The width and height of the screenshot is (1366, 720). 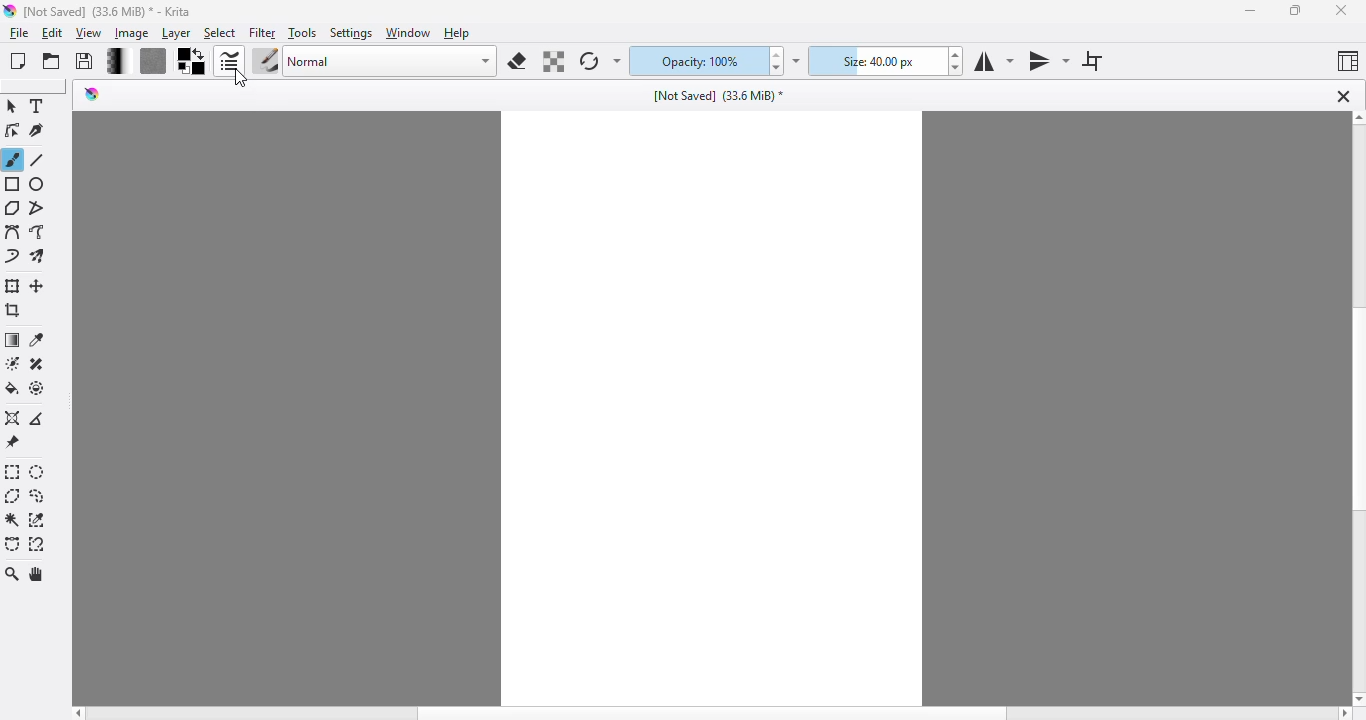 What do you see at coordinates (93, 94) in the screenshot?
I see `logo` at bounding box center [93, 94].